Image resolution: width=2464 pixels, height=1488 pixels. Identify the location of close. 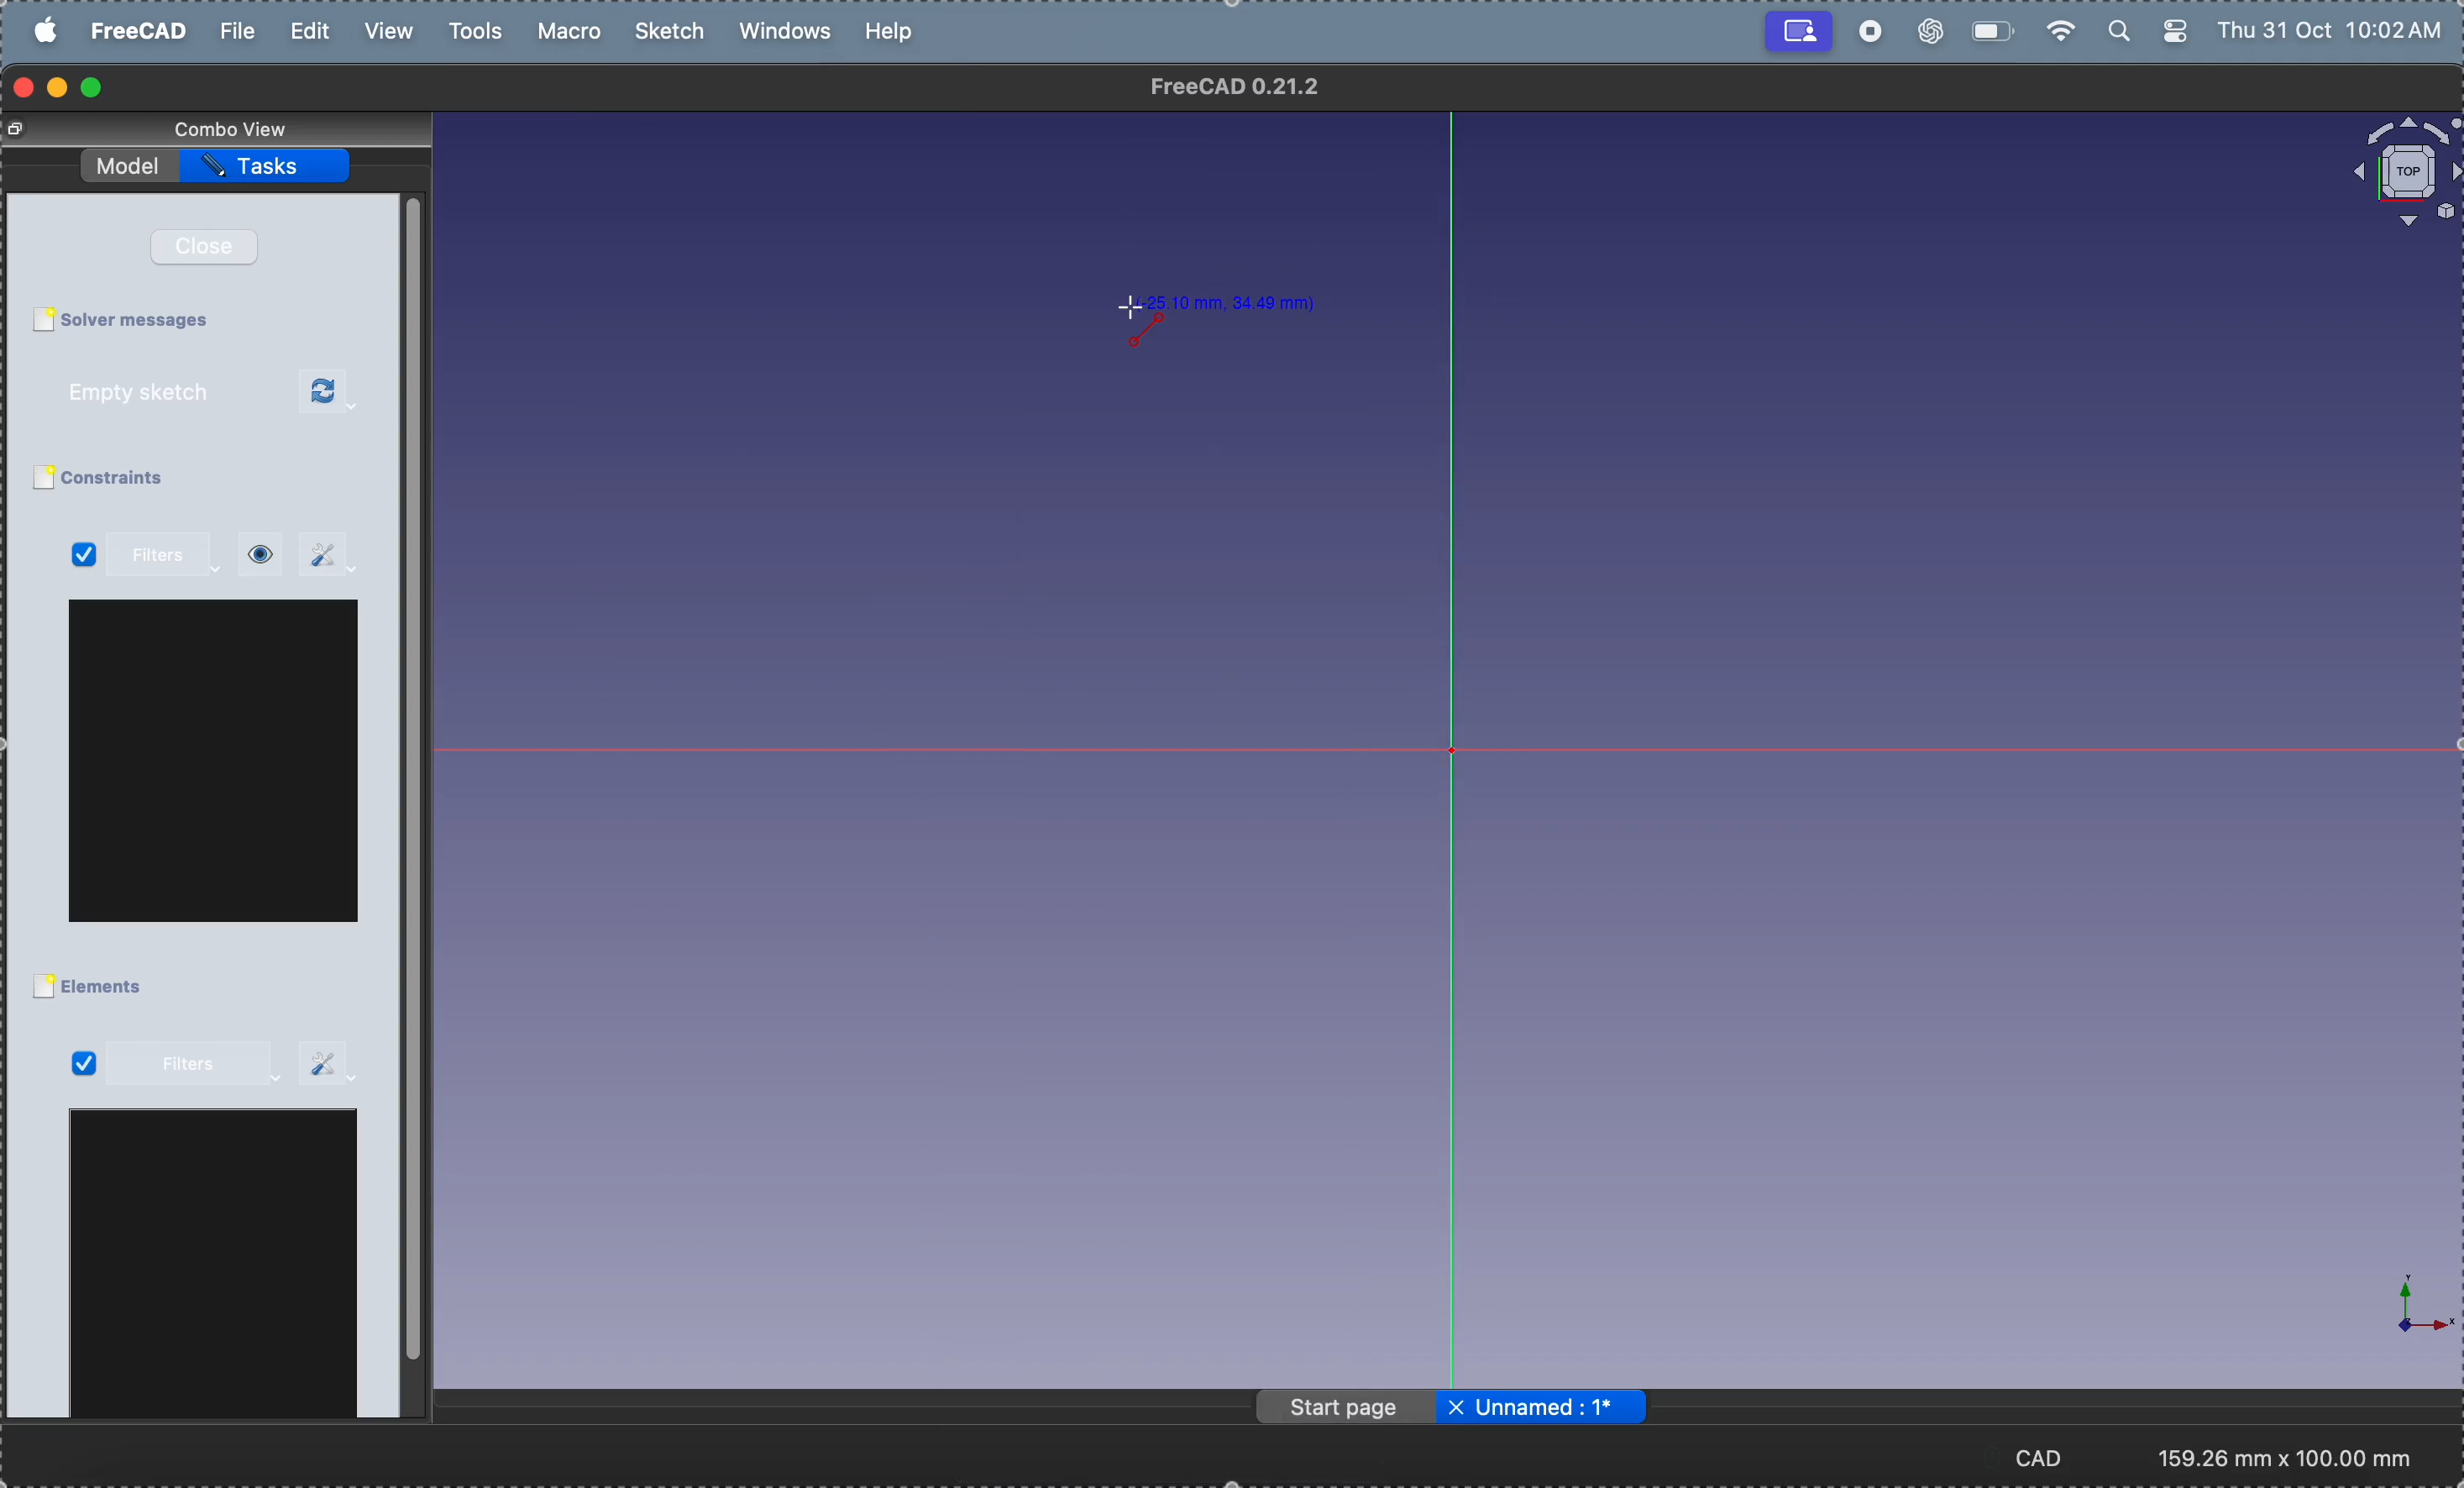
(215, 246).